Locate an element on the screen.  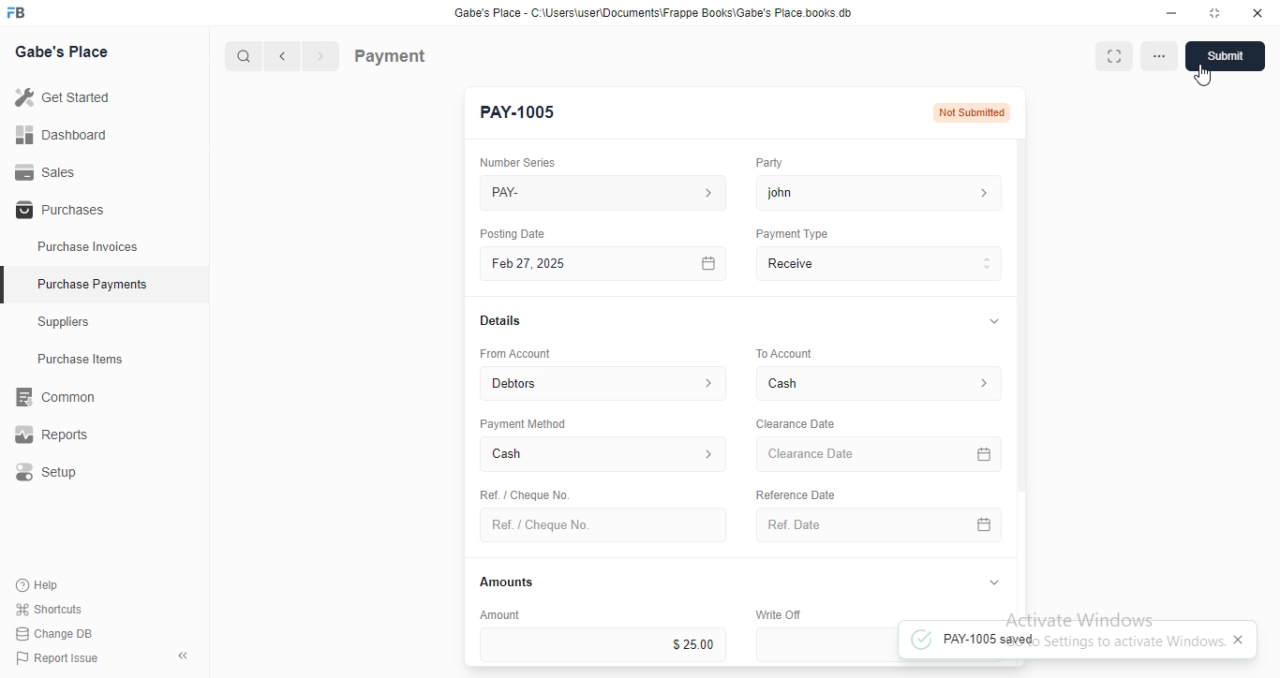
PAY- is located at coordinates (605, 193).